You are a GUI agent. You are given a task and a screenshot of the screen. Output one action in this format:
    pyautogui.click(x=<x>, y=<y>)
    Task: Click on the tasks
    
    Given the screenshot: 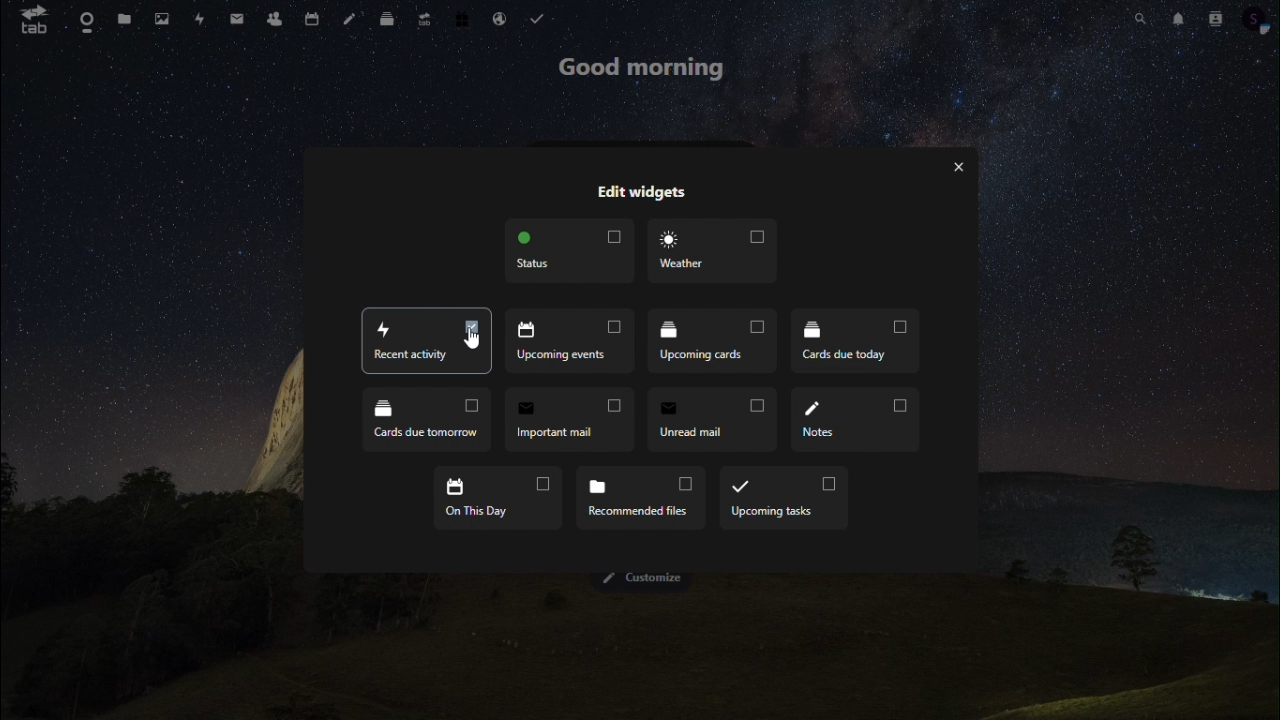 What is the action you would take?
    pyautogui.click(x=545, y=17)
    